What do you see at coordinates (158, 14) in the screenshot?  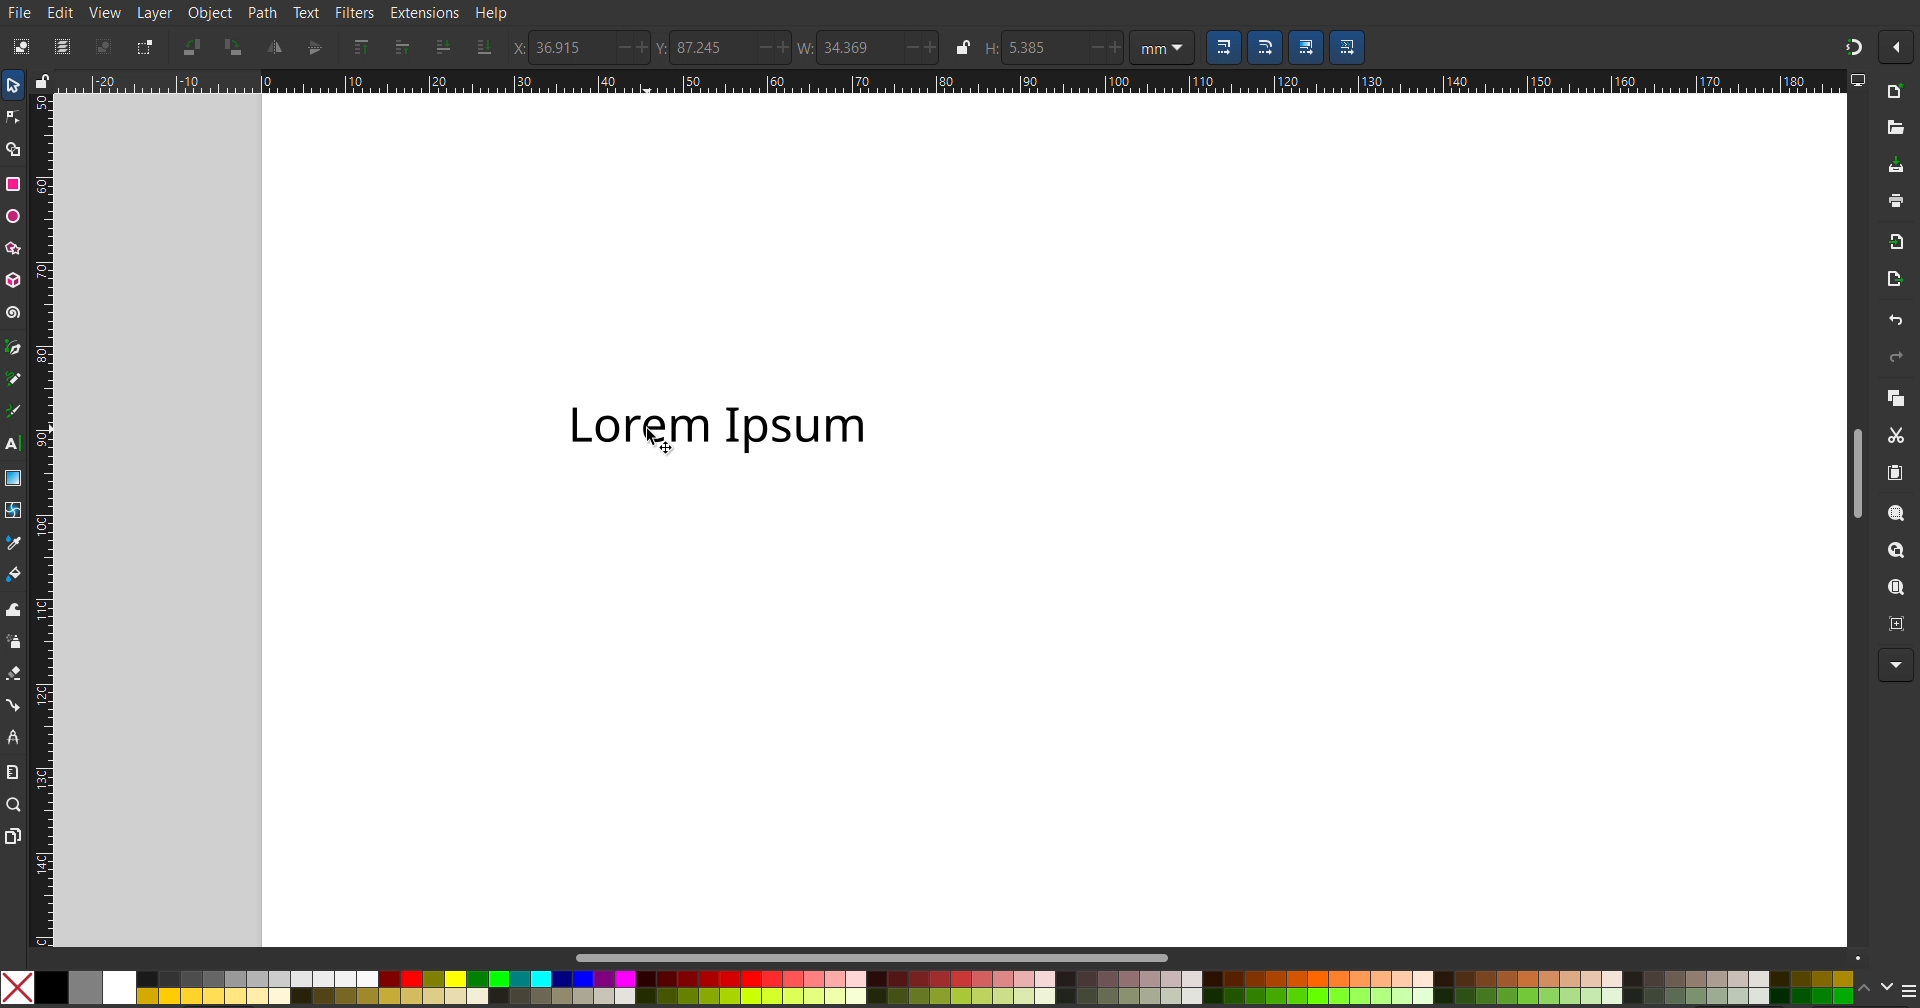 I see `Layer` at bounding box center [158, 14].